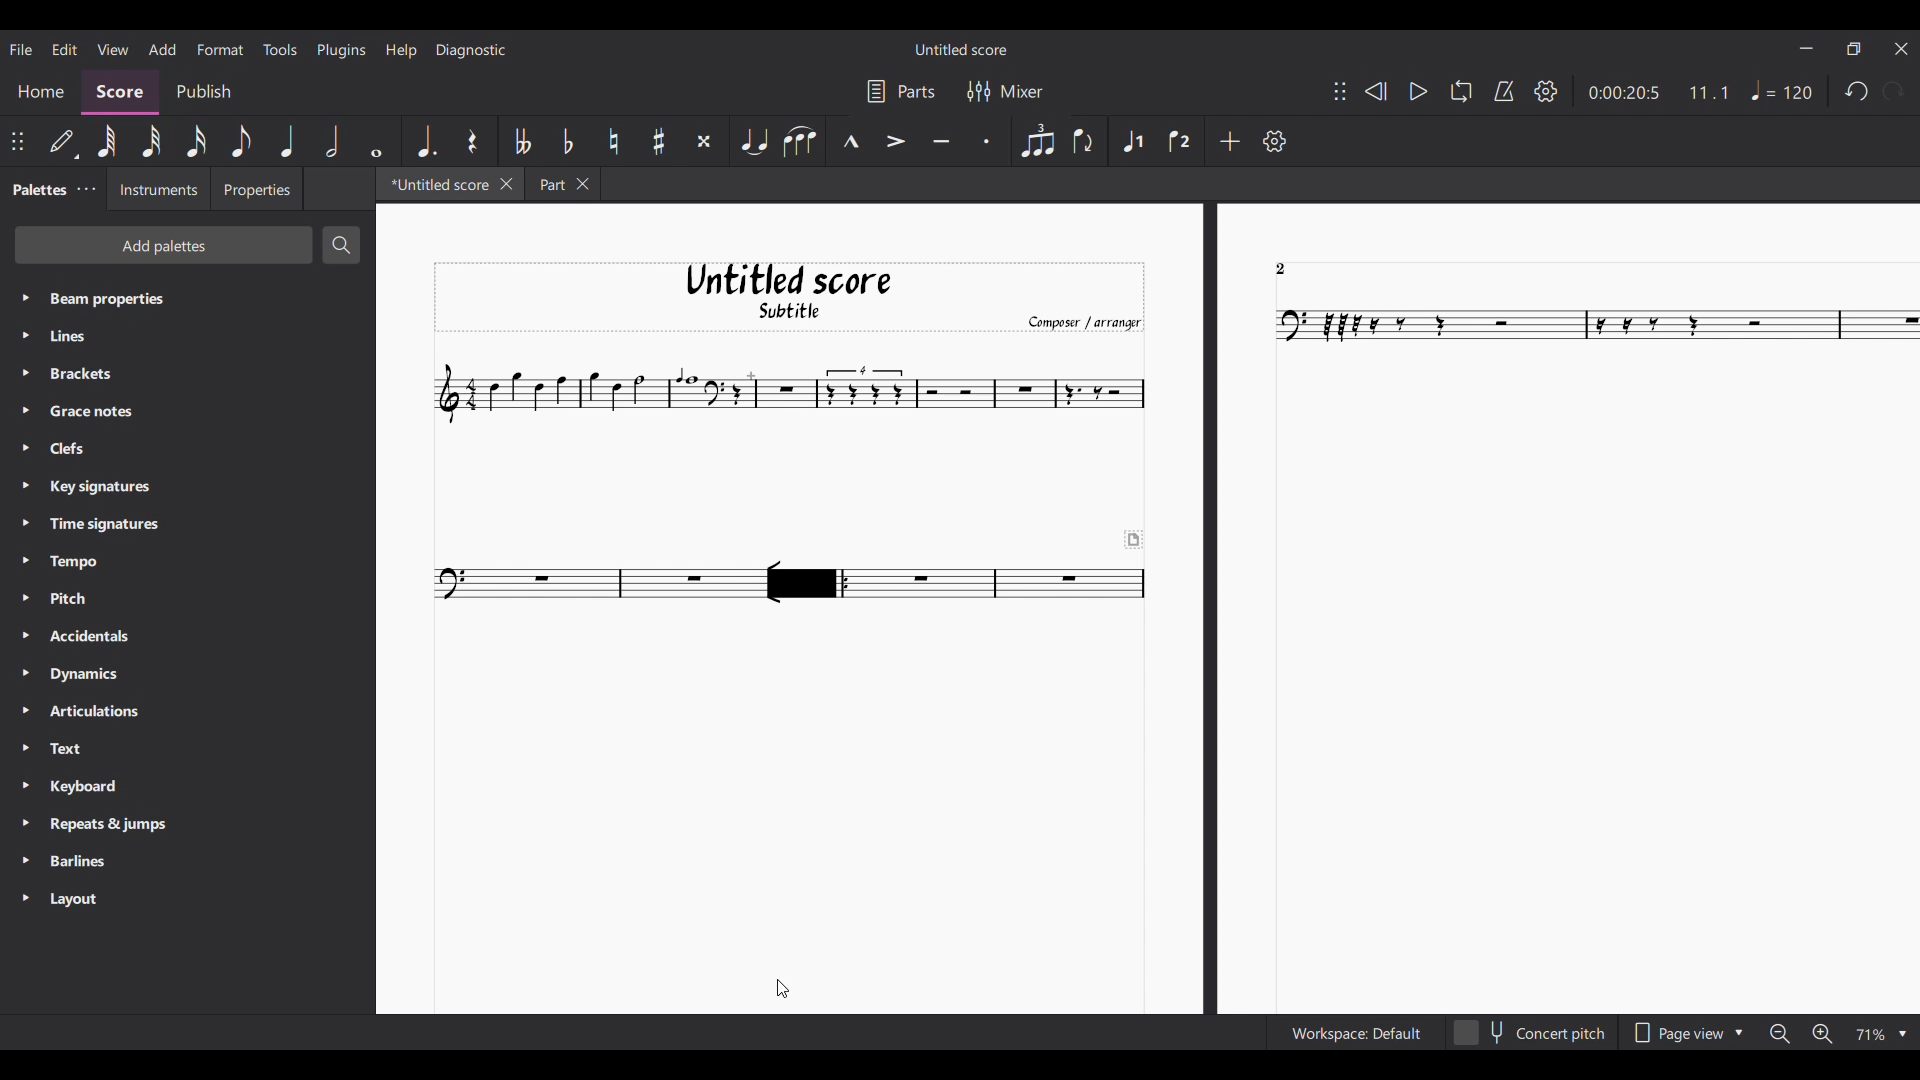 Image resolution: width=1920 pixels, height=1080 pixels. What do you see at coordinates (520, 141) in the screenshot?
I see `Toggle double flat` at bounding box center [520, 141].